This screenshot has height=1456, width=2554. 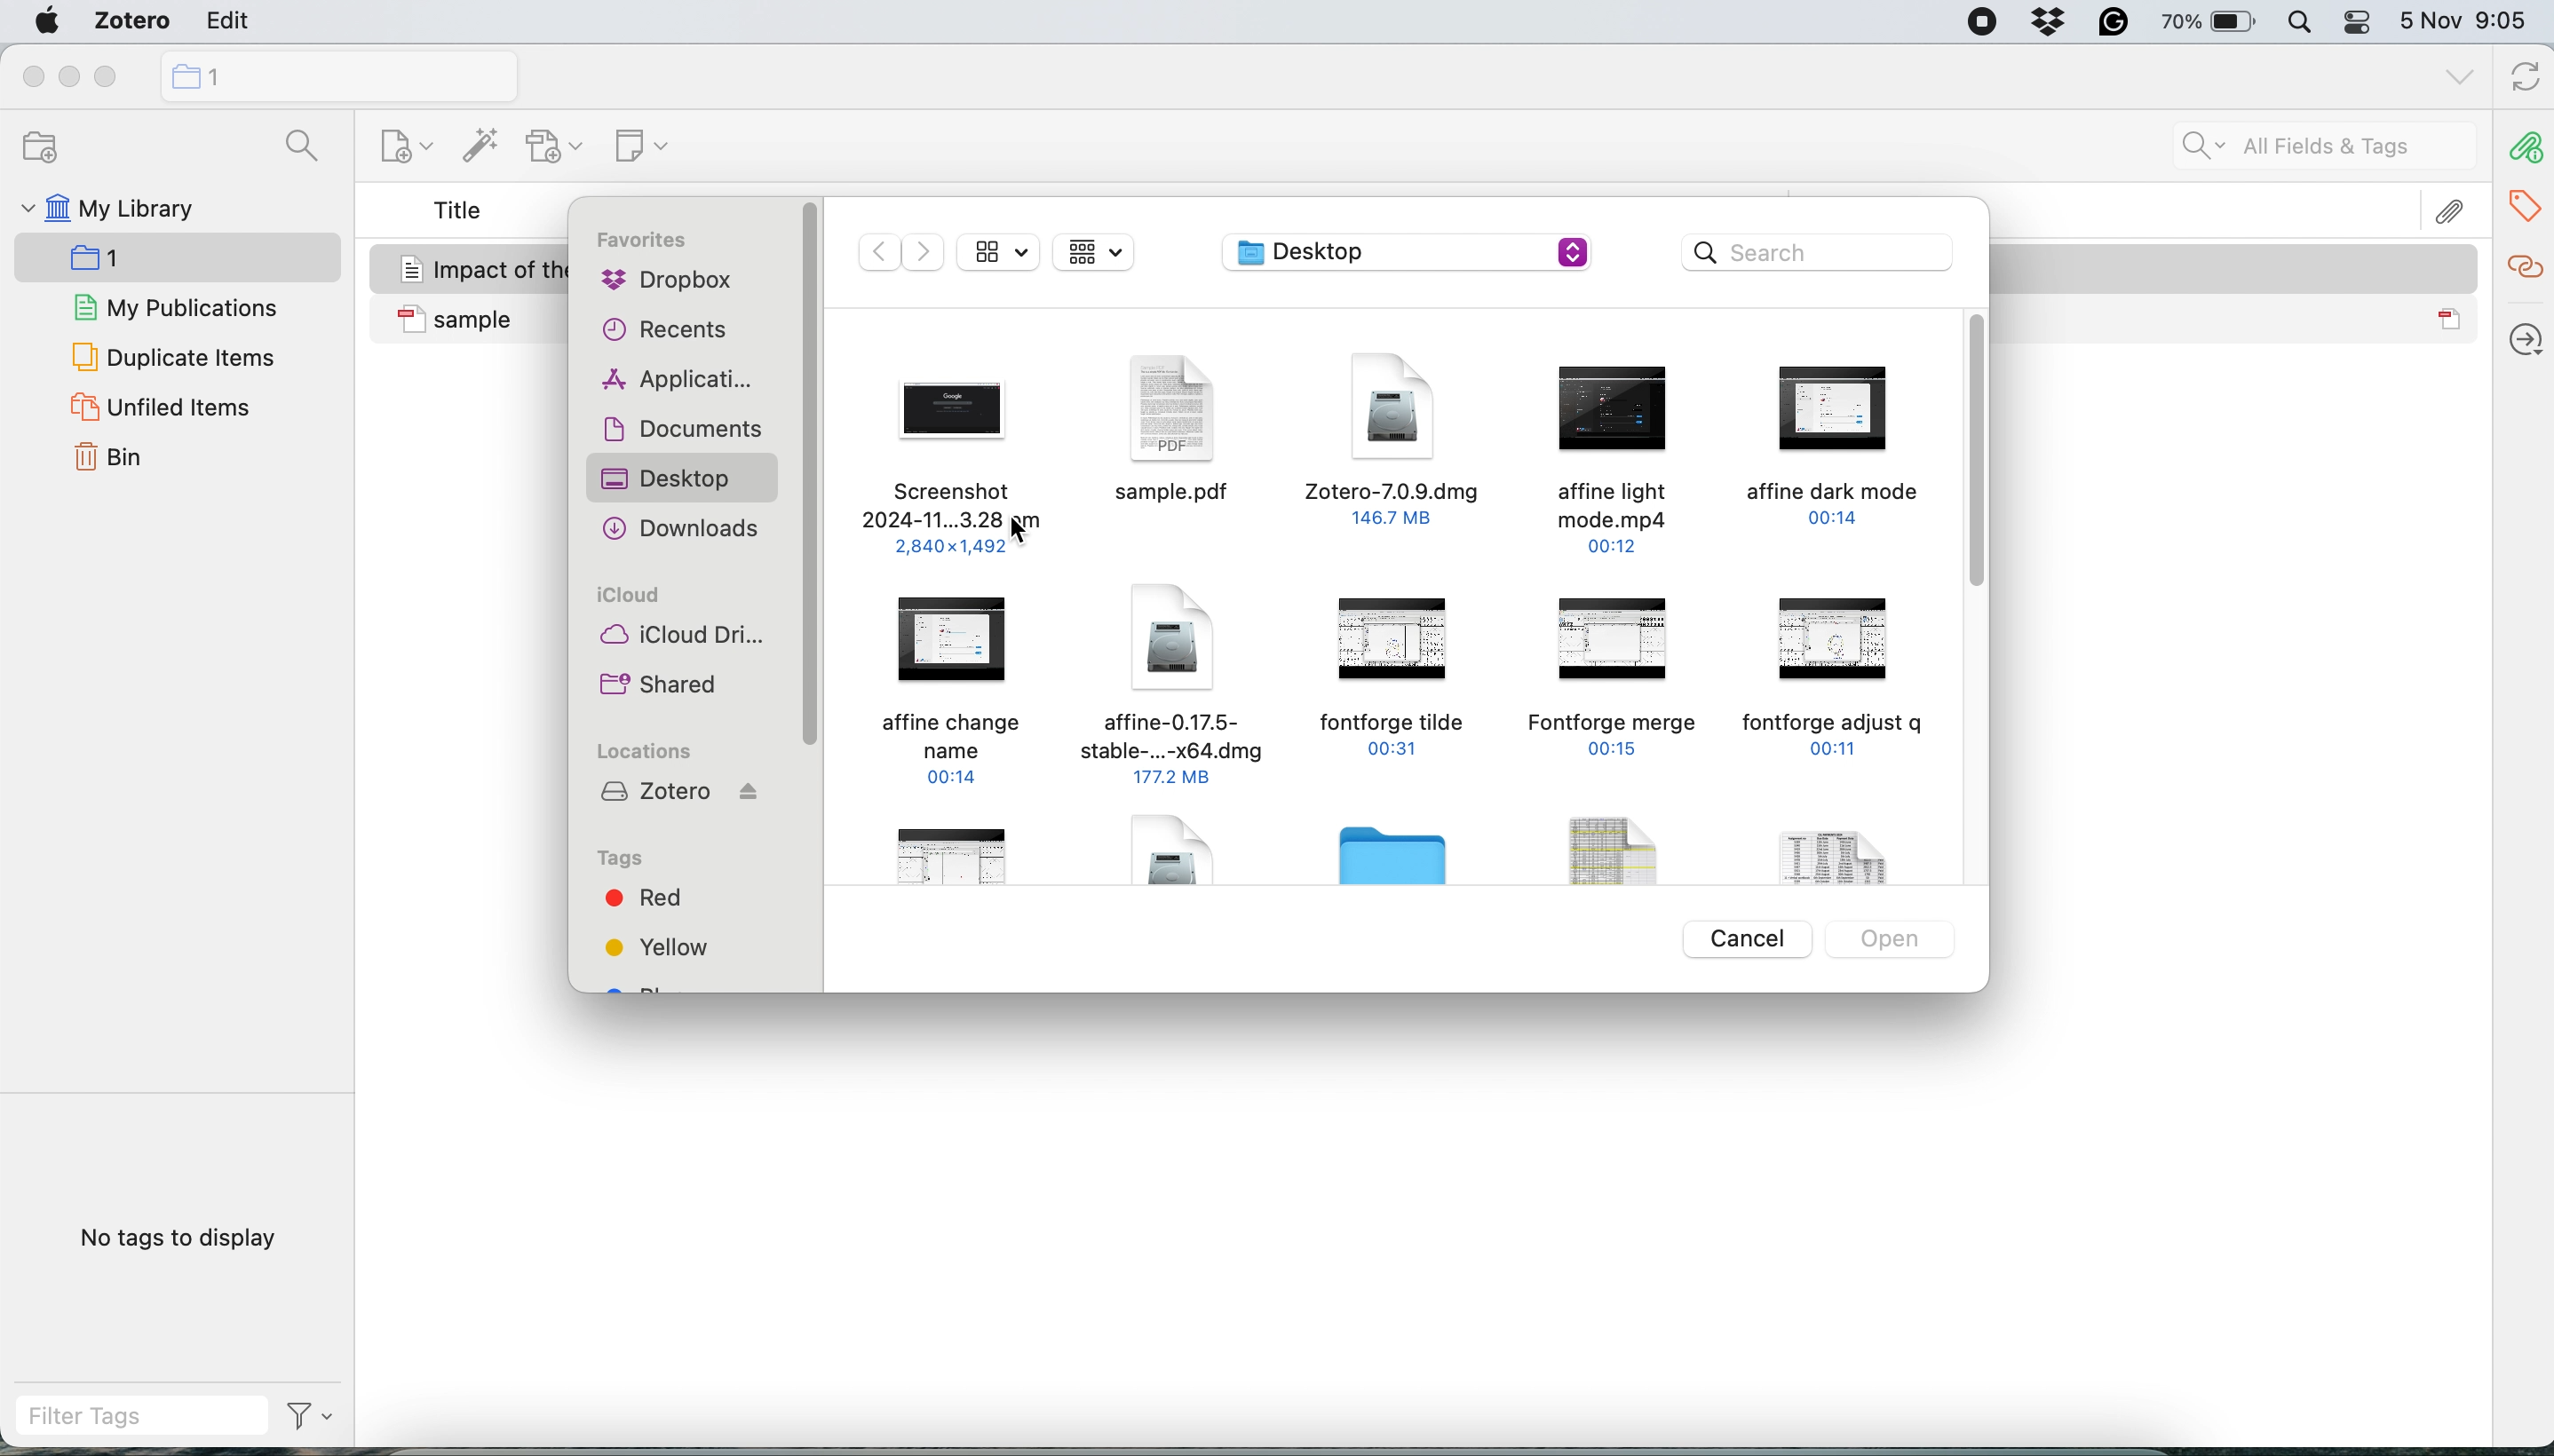 I want to click on zotero, so click(x=125, y=24).